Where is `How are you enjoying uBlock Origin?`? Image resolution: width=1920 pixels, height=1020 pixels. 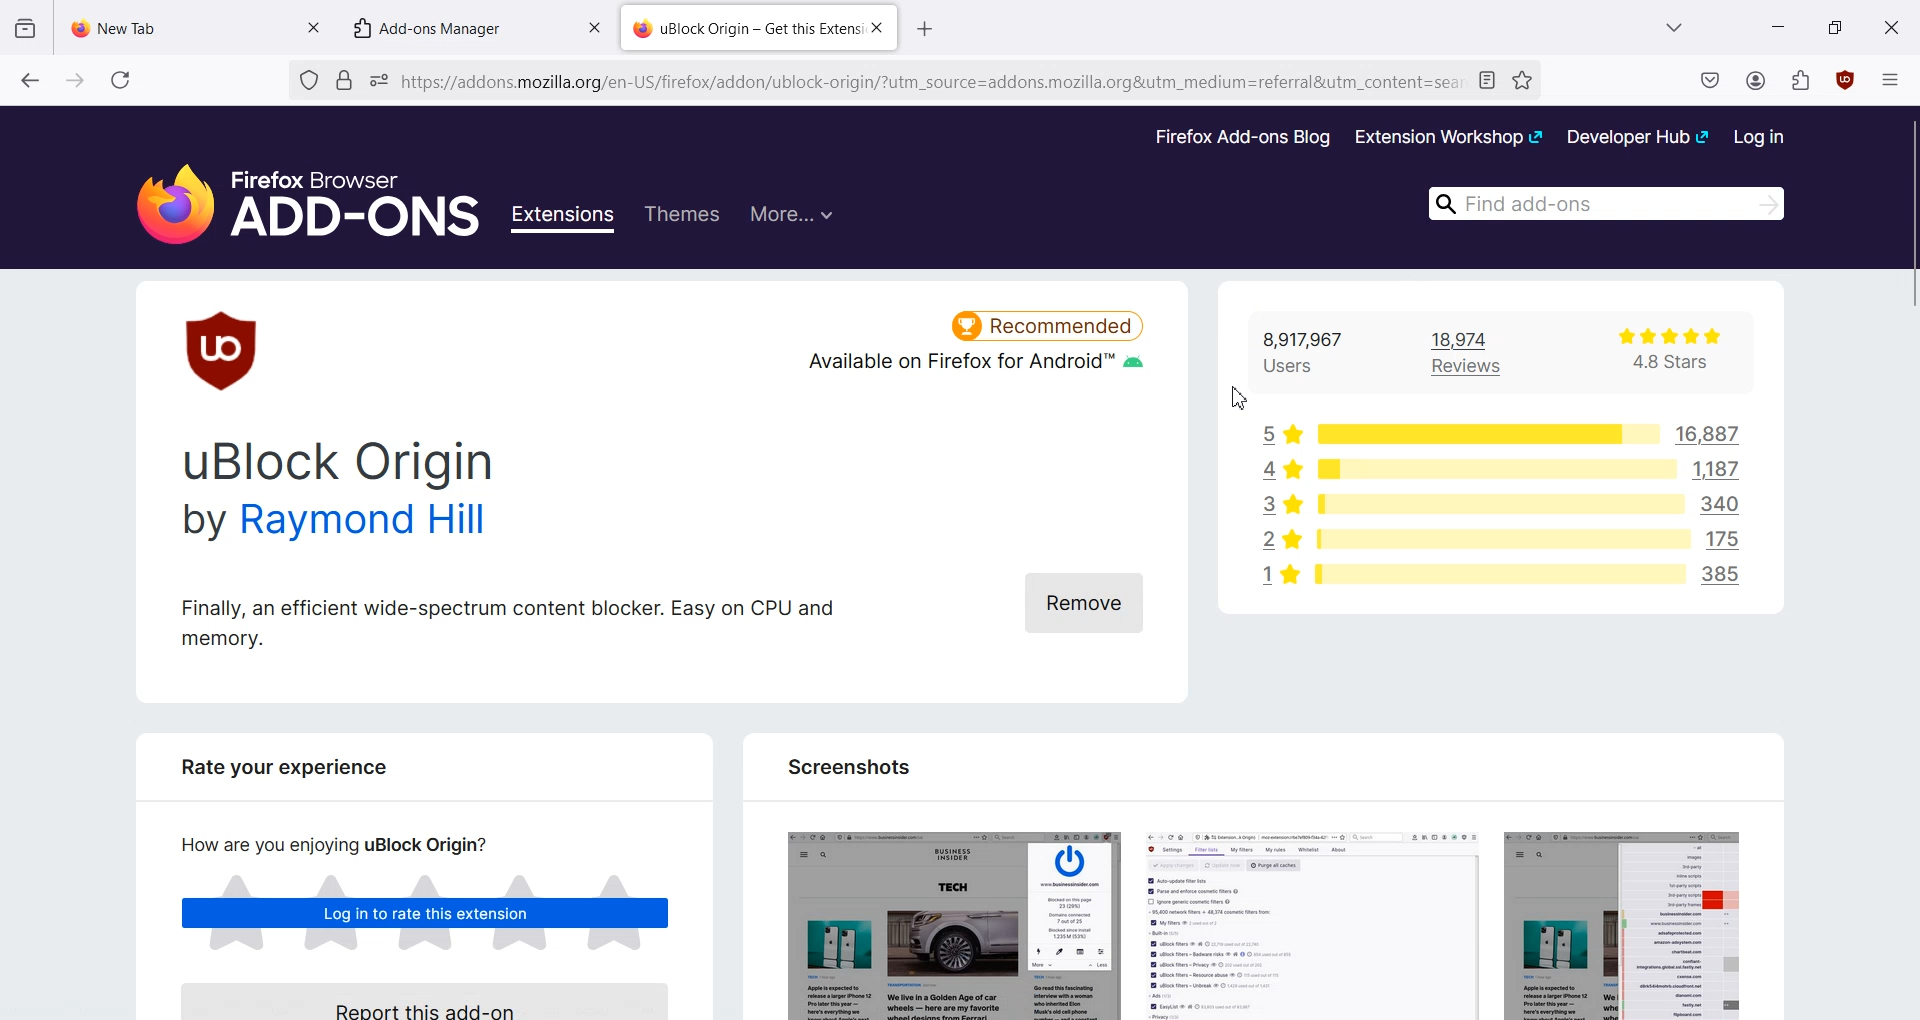 How are you enjoying uBlock Origin? is located at coordinates (326, 844).